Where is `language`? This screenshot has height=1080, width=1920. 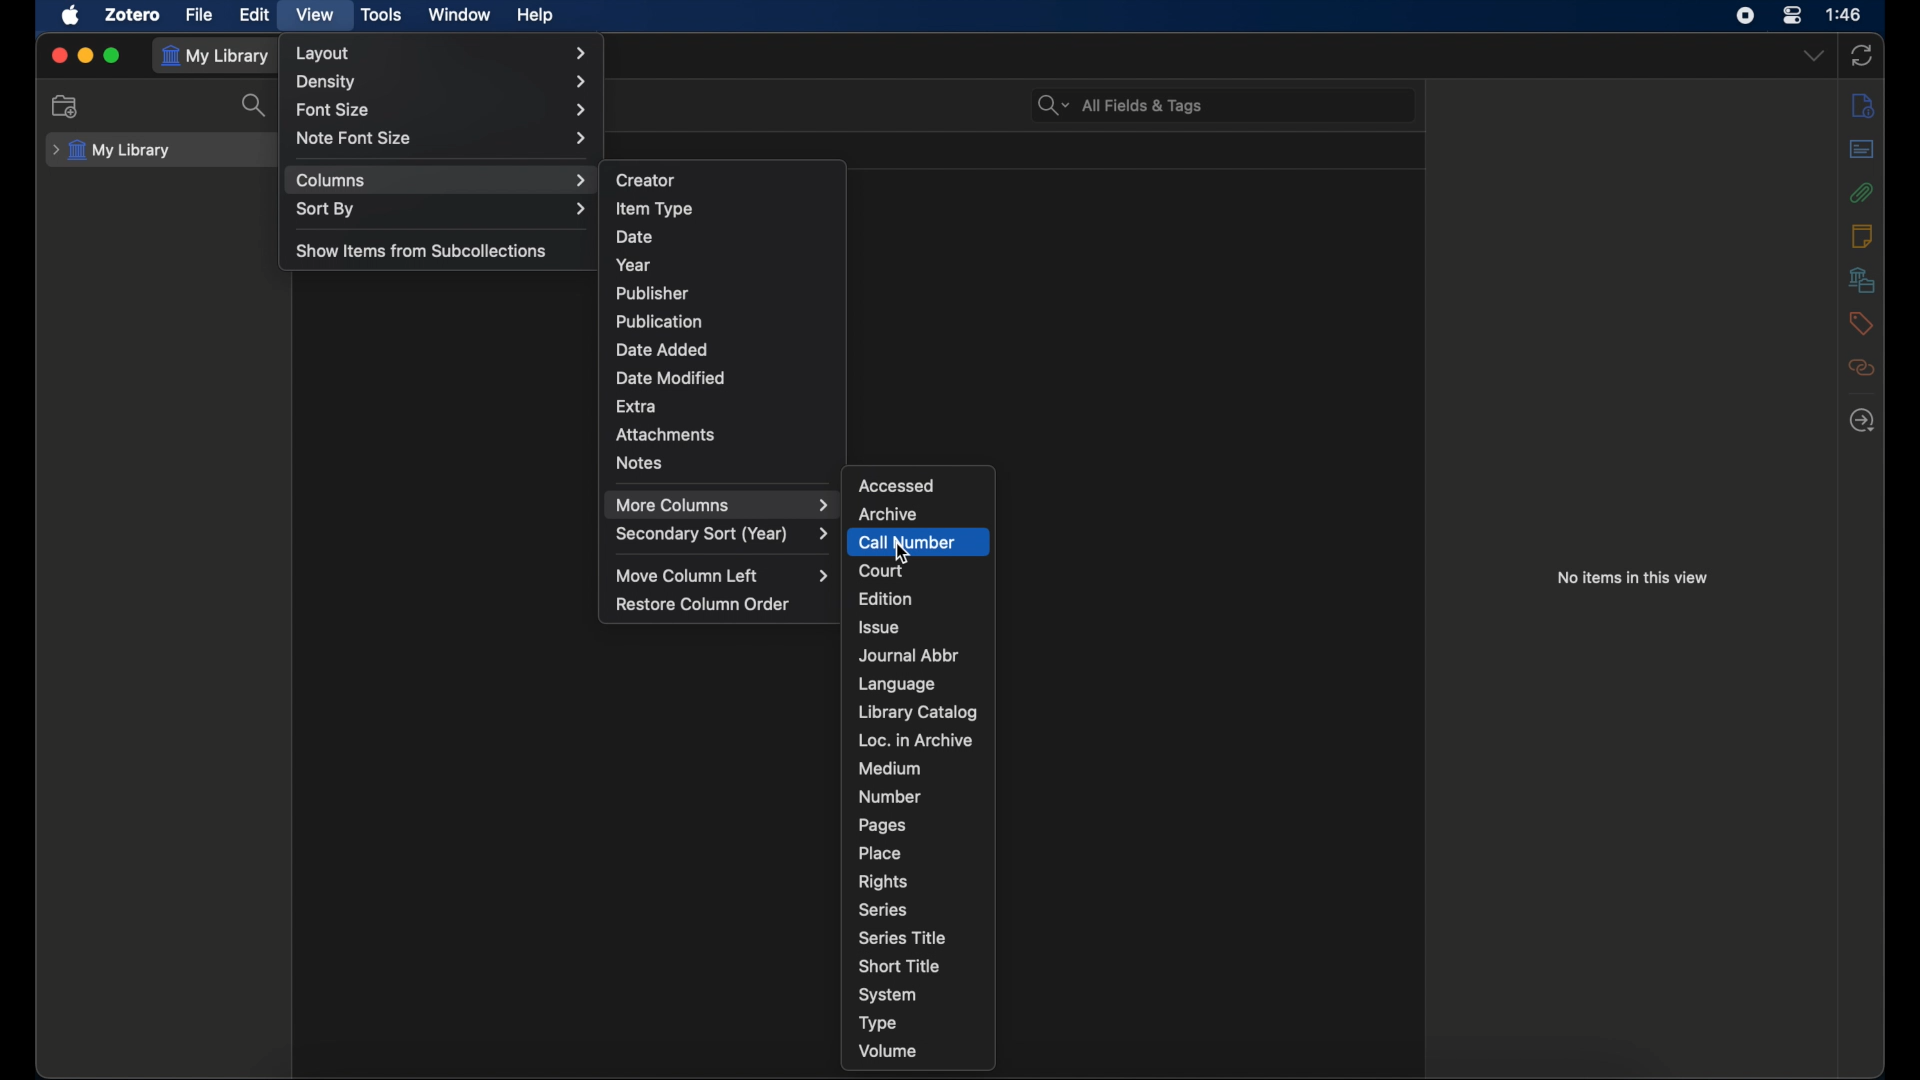 language is located at coordinates (898, 684).